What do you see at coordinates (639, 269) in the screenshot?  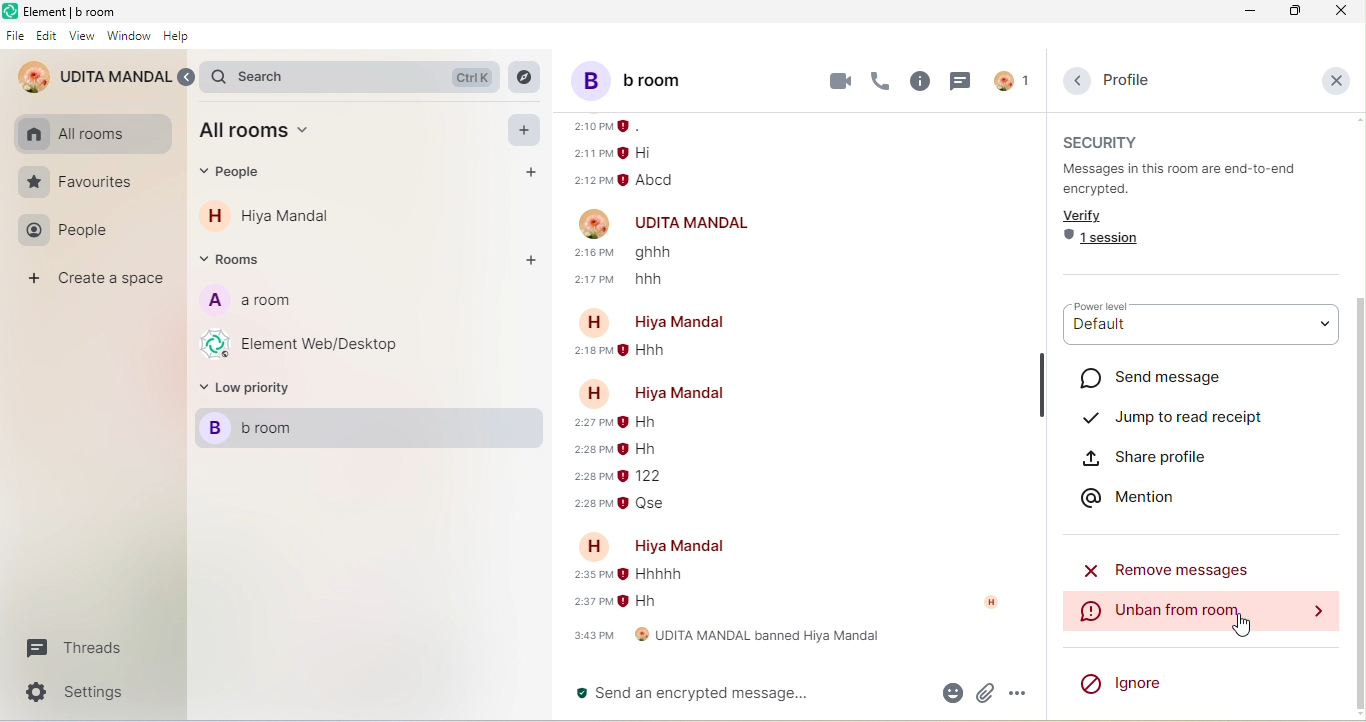 I see `older message from udita mandal` at bounding box center [639, 269].